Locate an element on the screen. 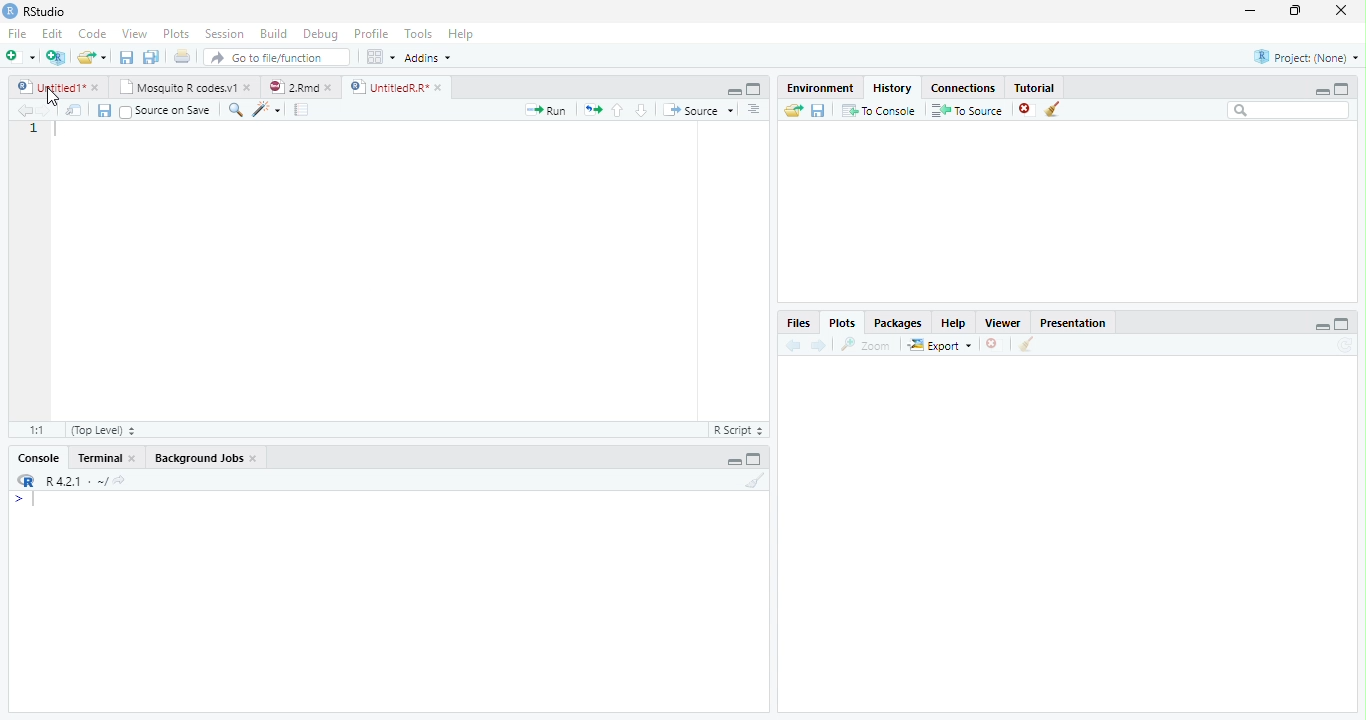 The width and height of the screenshot is (1366, 720). maximize is located at coordinates (754, 88).